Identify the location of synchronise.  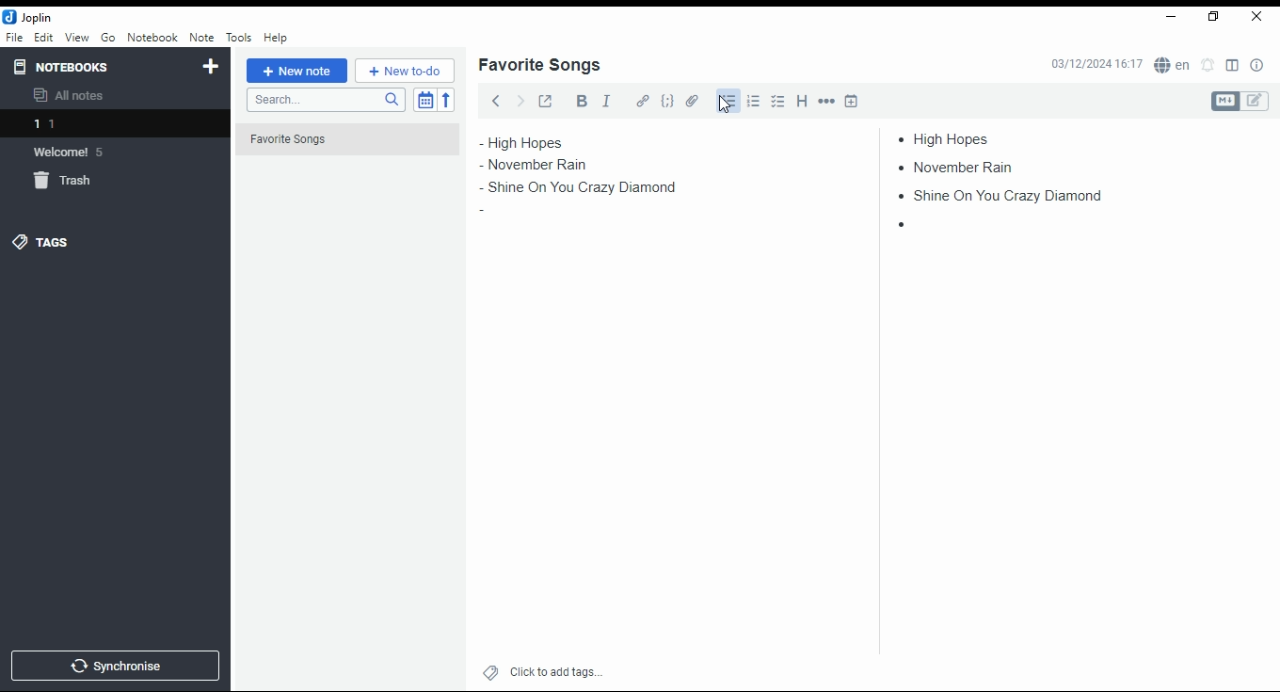
(112, 665).